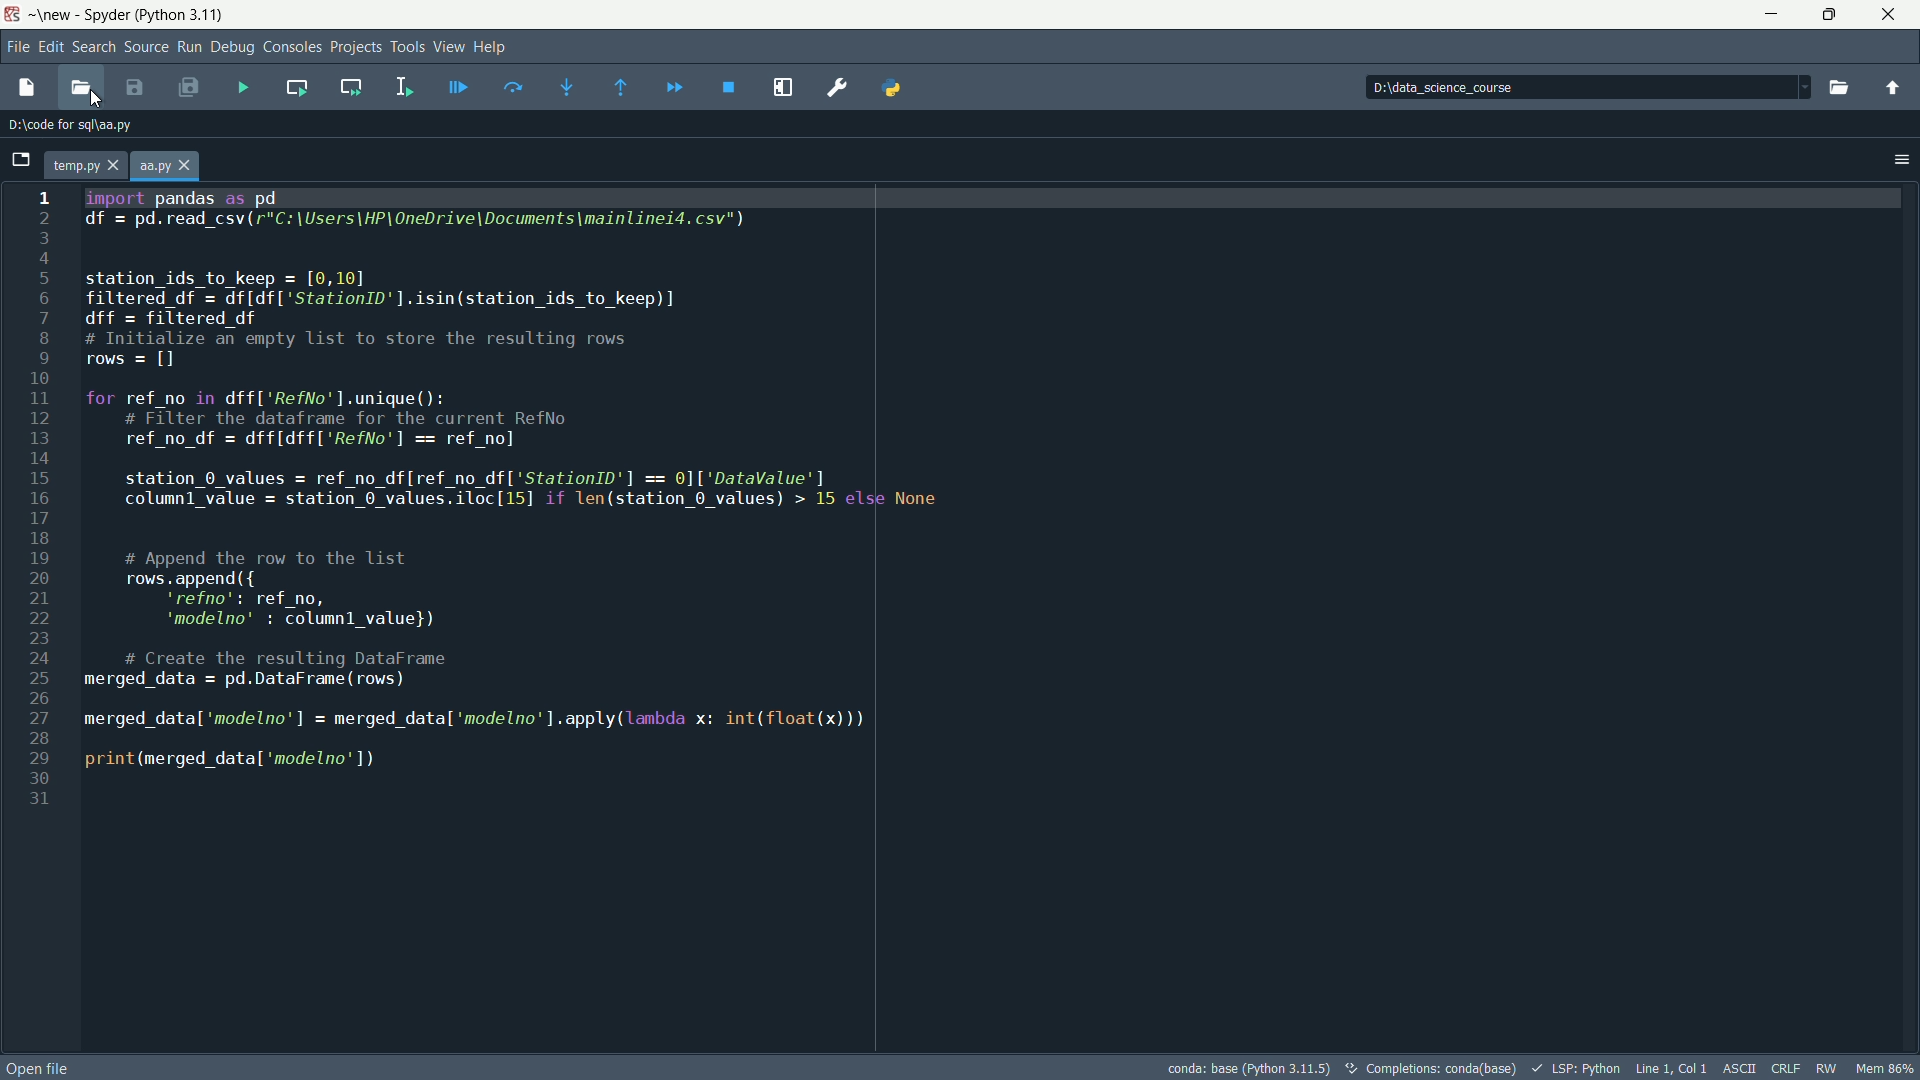 This screenshot has width=1920, height=1080. What do you see at coordinates (25, 89) in the screenshot?
I see `new file` at bounding box center [25, 89].